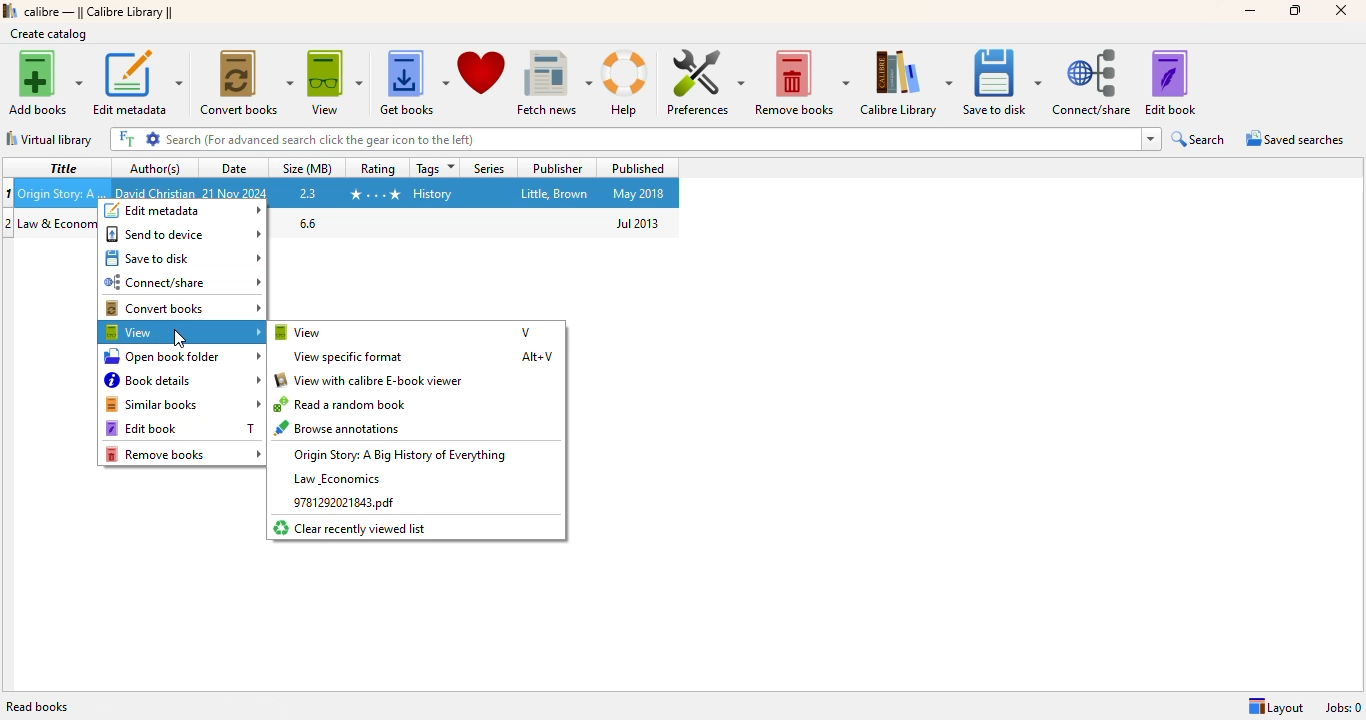  I want to click on published, so click(637, 167).